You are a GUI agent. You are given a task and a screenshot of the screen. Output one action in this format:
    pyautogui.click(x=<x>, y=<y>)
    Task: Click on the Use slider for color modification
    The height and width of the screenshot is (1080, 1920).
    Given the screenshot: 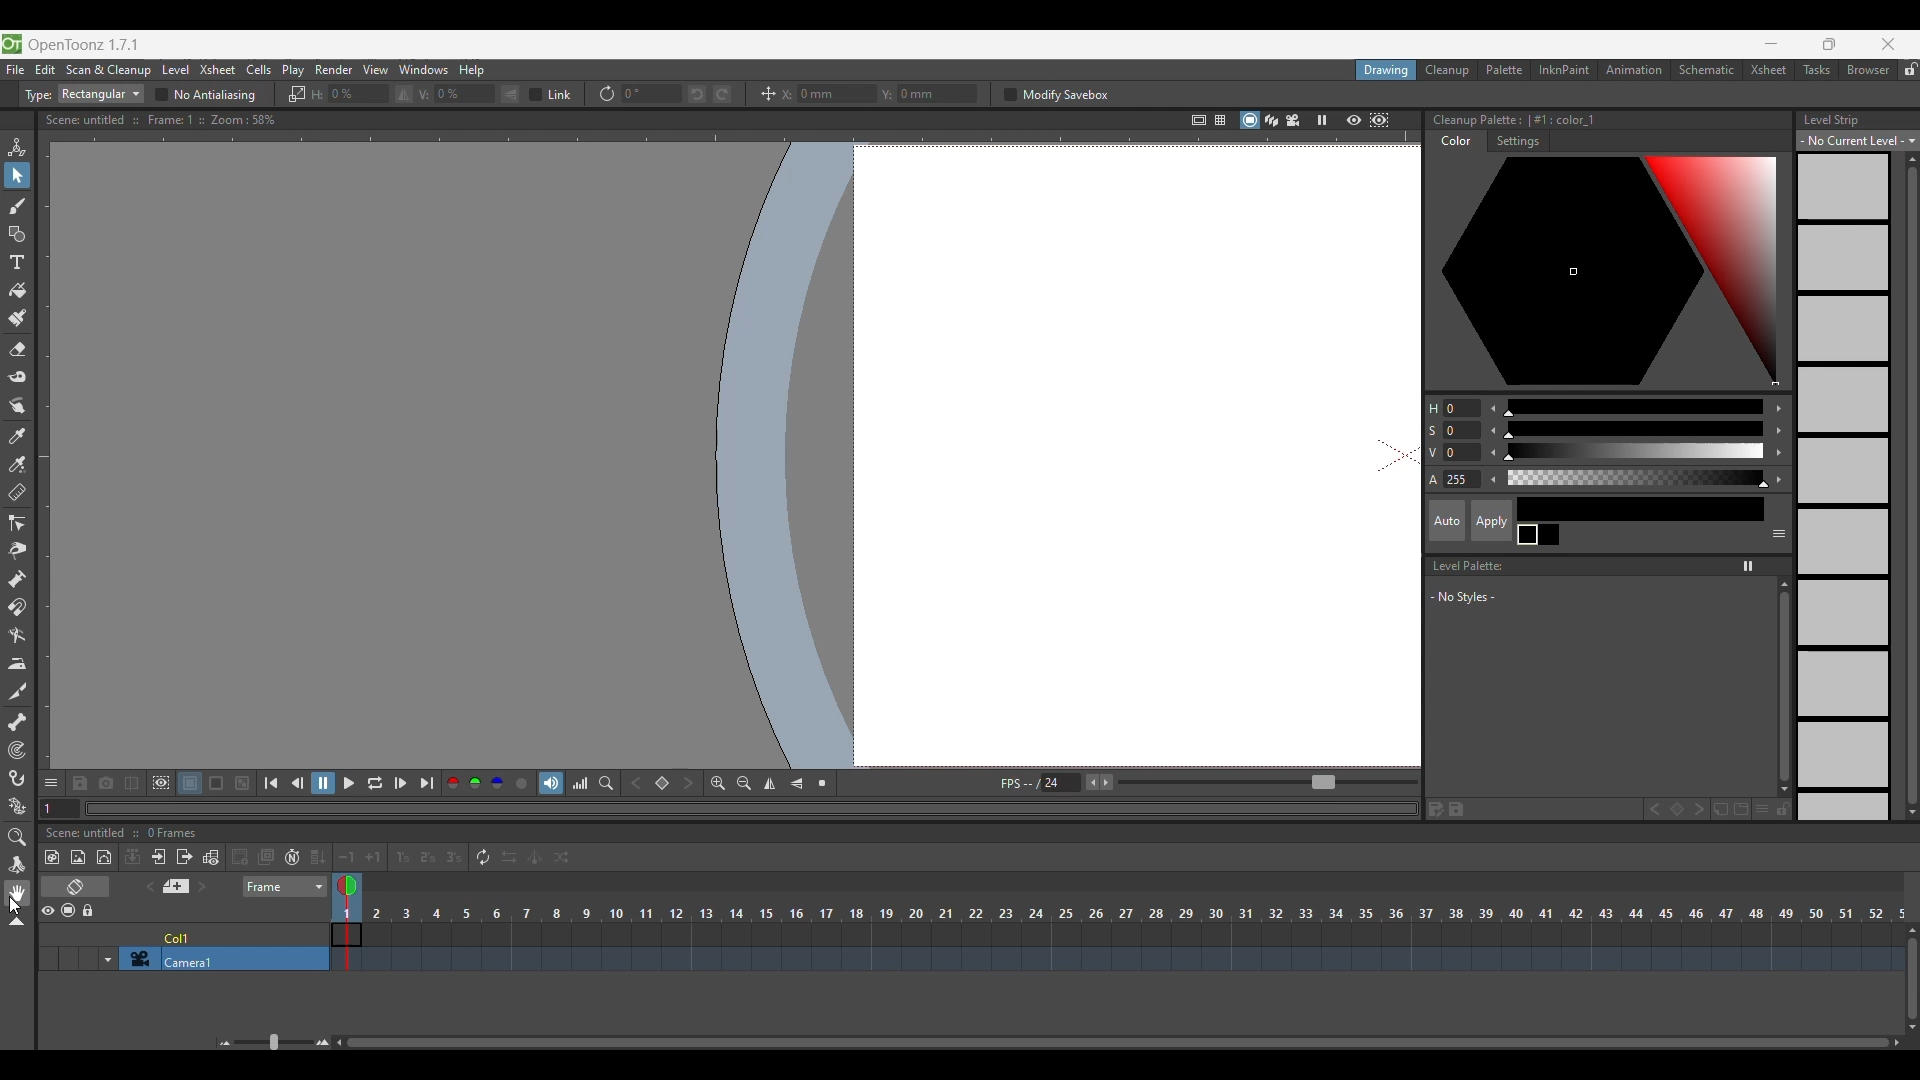 What is the action you would take?
    pyautogui.click(x=1635, y=443)
    